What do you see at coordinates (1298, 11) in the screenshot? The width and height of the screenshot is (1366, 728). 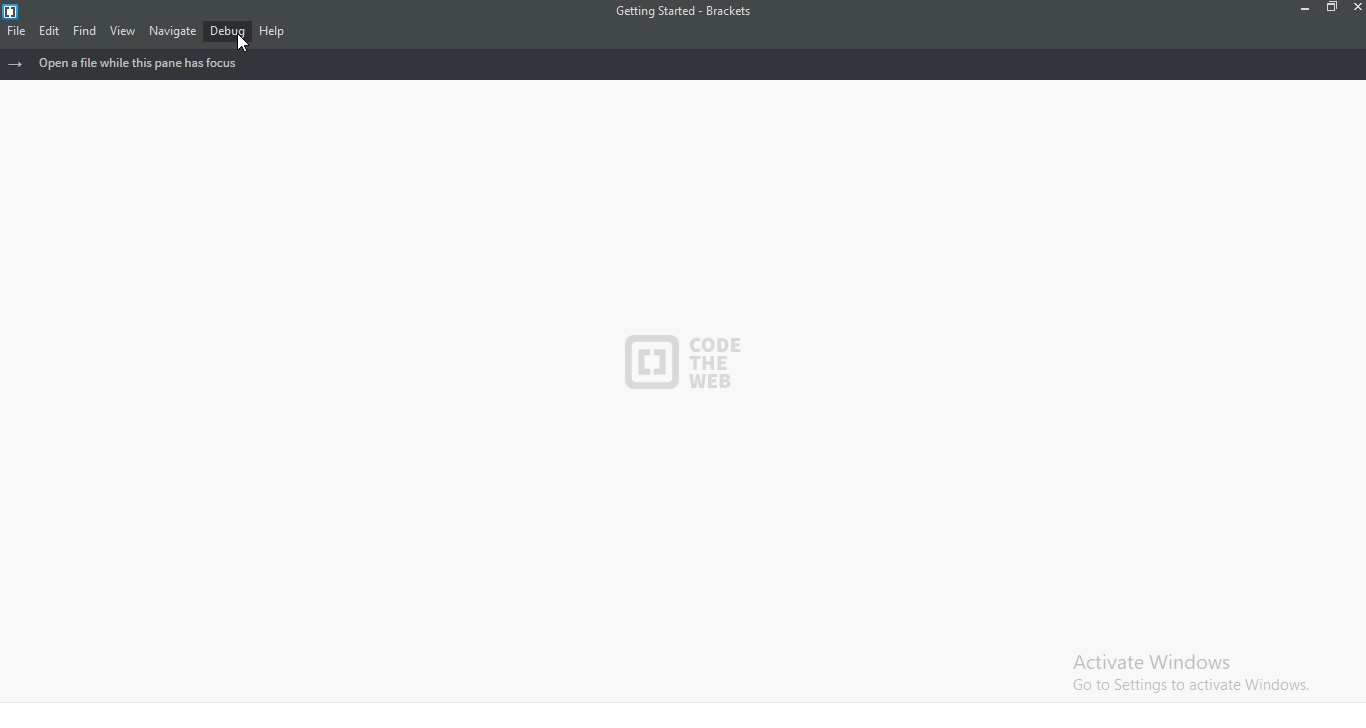 I see `minimise` at bounding box center [1298, 11].